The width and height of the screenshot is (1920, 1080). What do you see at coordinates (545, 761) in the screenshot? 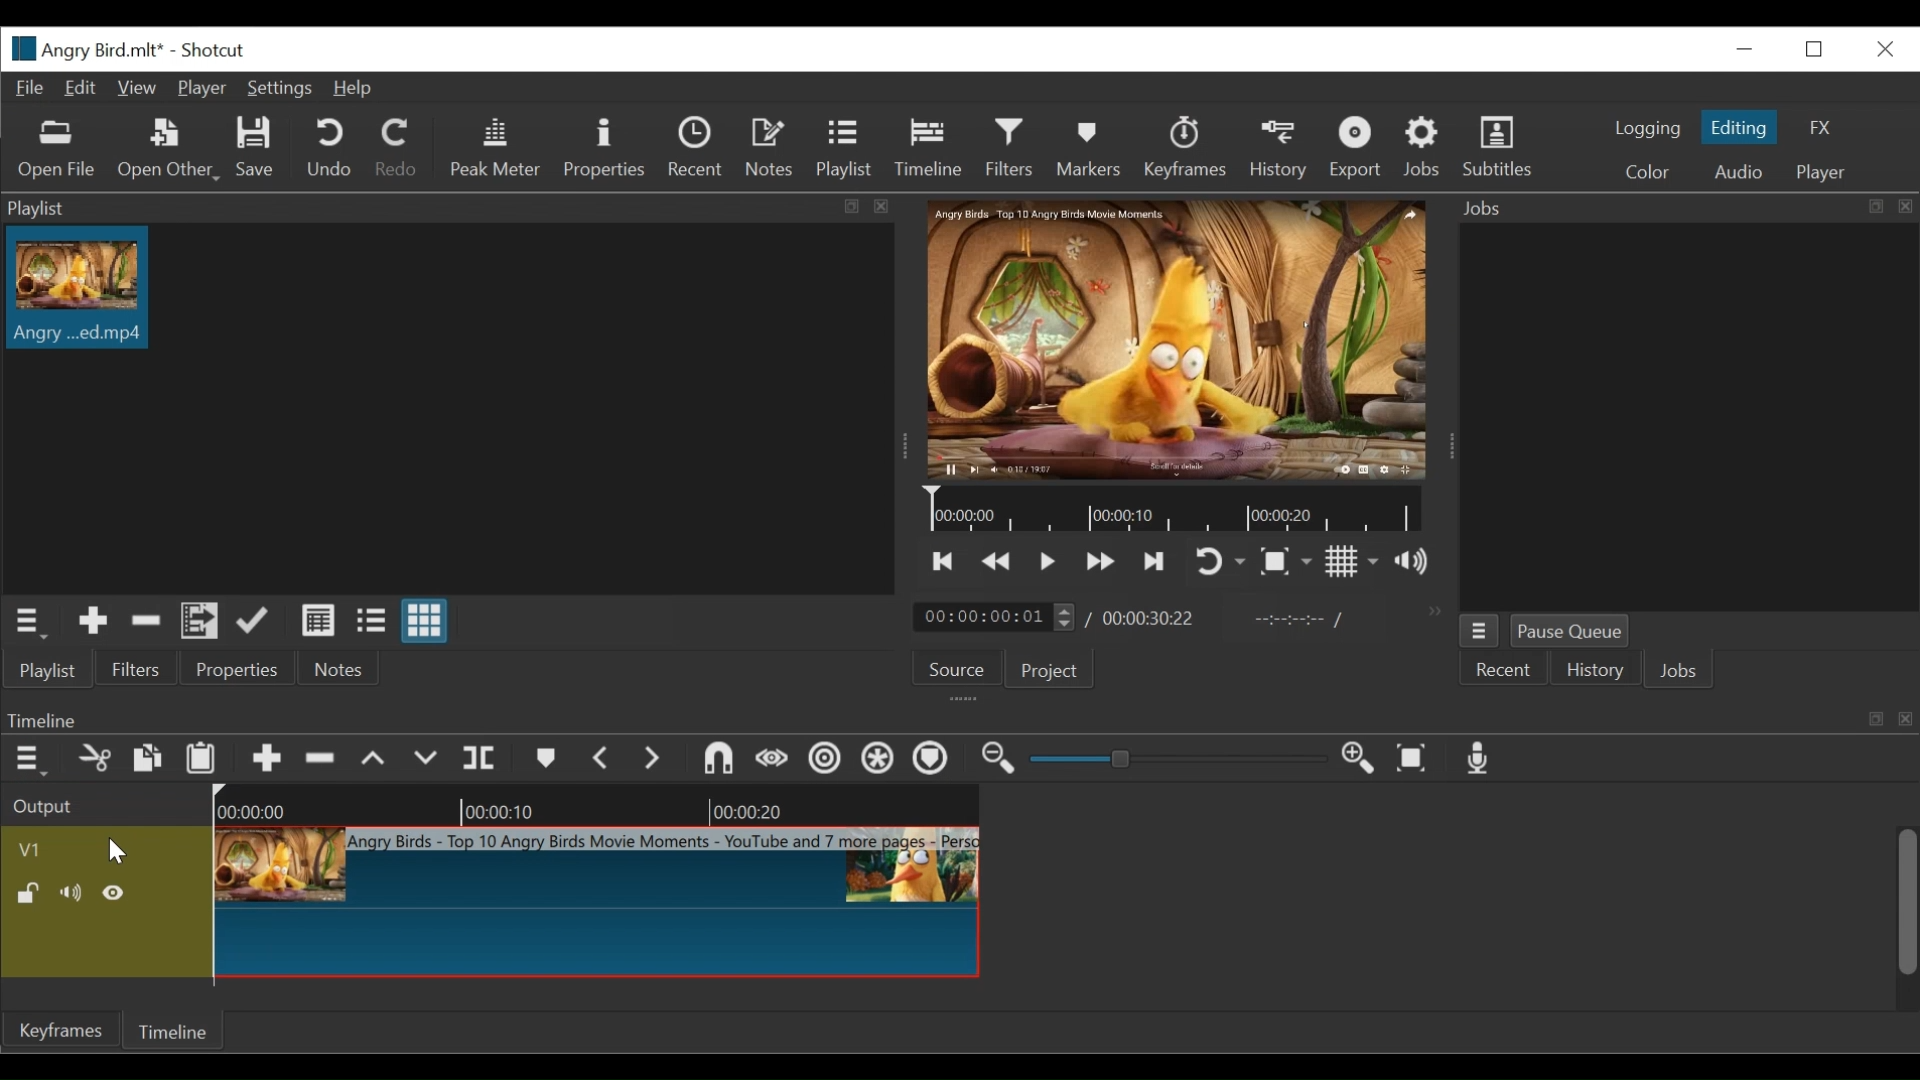
I see `Markers` at bounding box center [545, 761].